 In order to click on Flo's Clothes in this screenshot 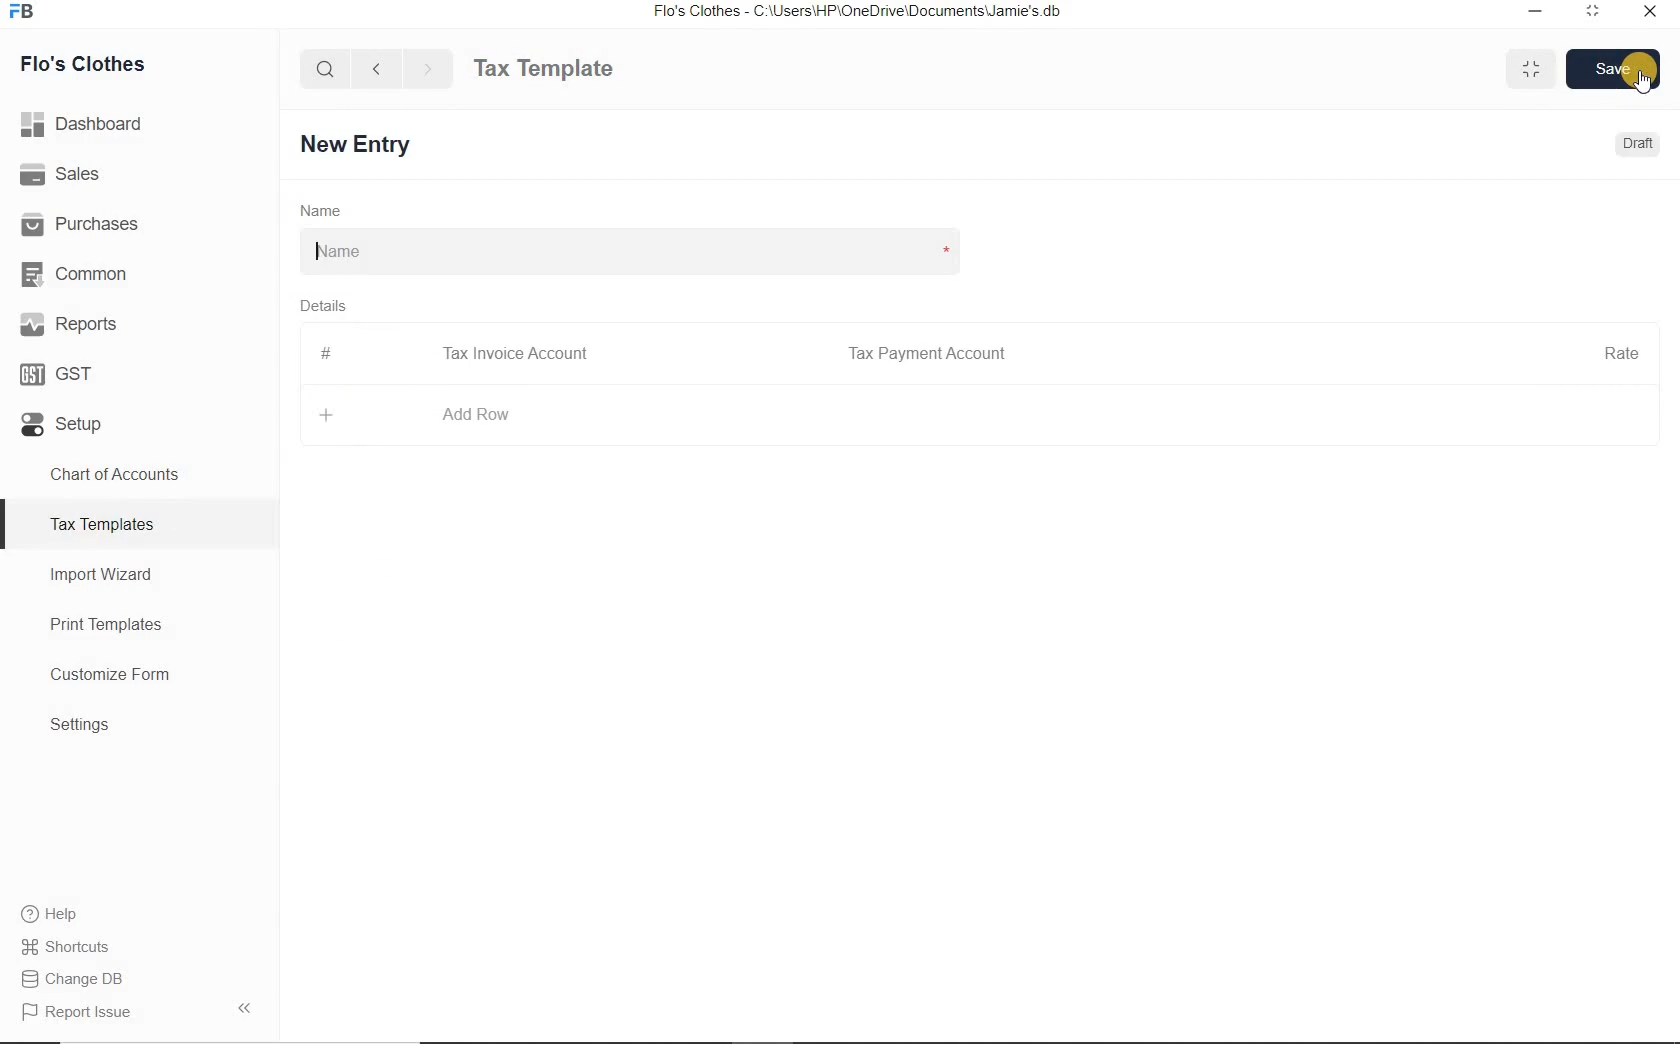, I will do `click(79, 64)`.